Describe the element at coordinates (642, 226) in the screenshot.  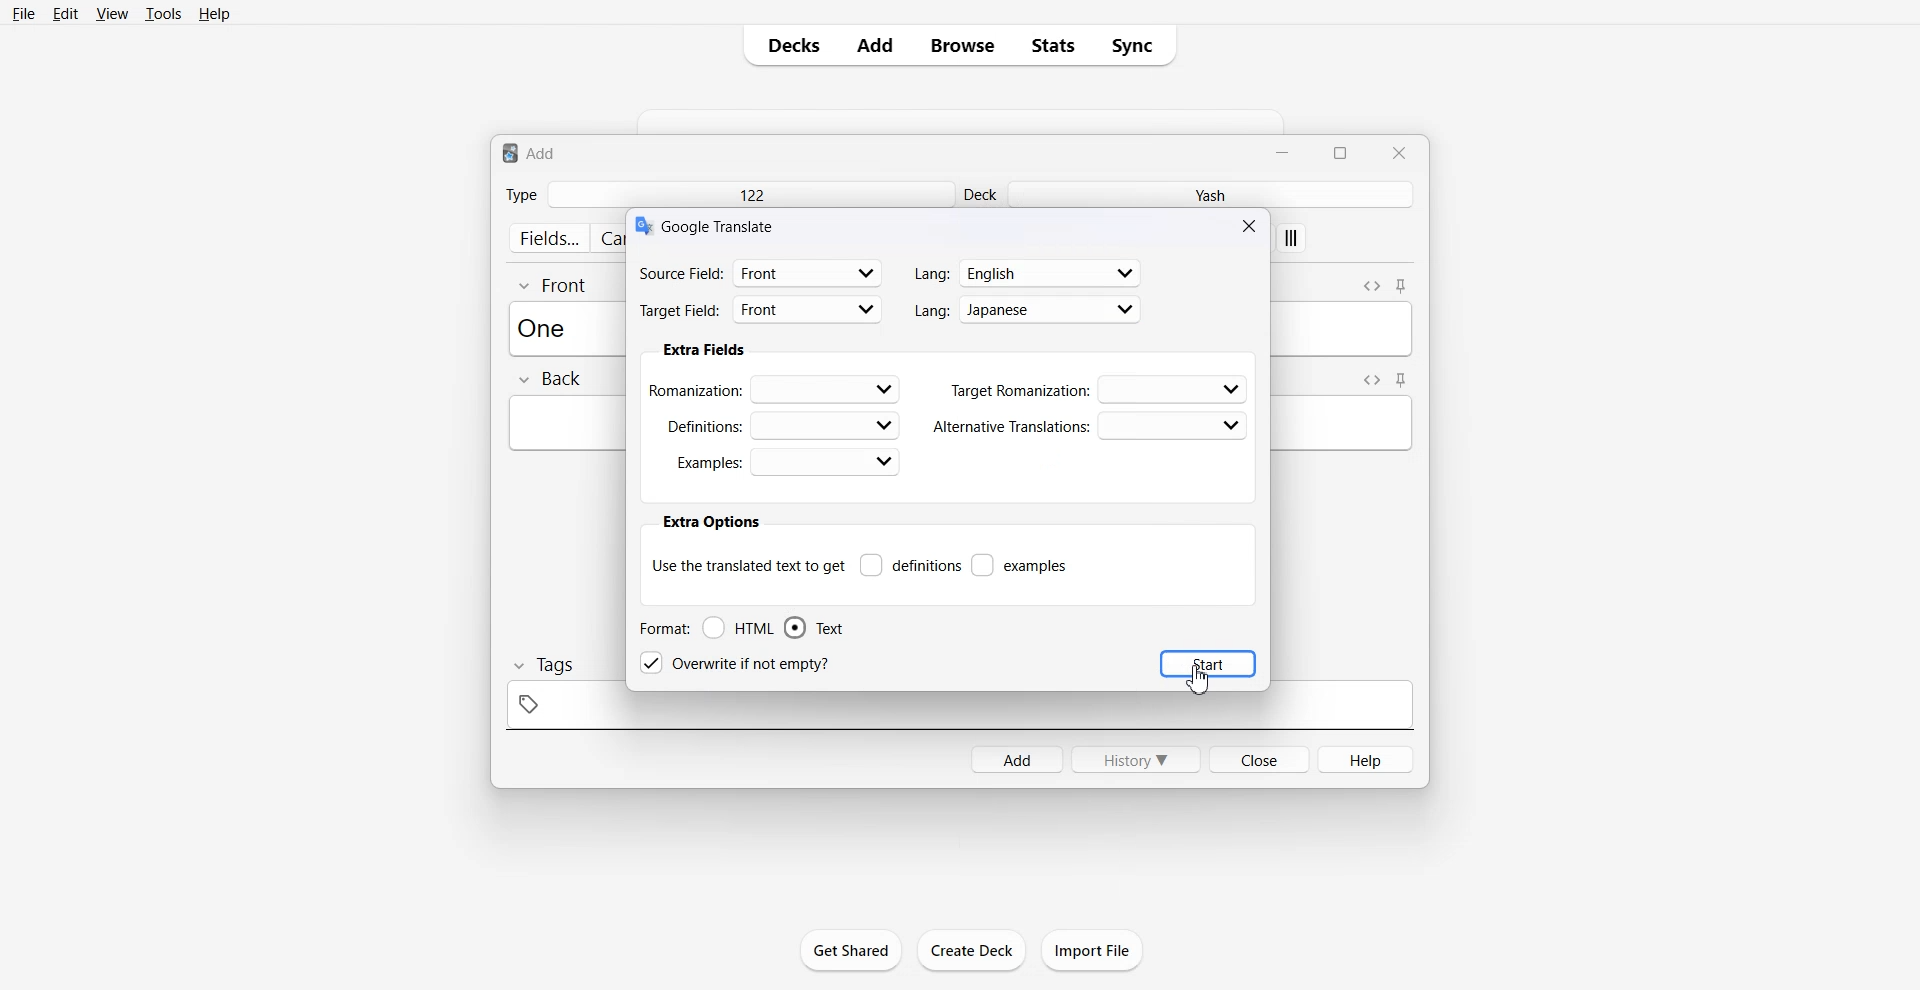
I see `logo` at that location.